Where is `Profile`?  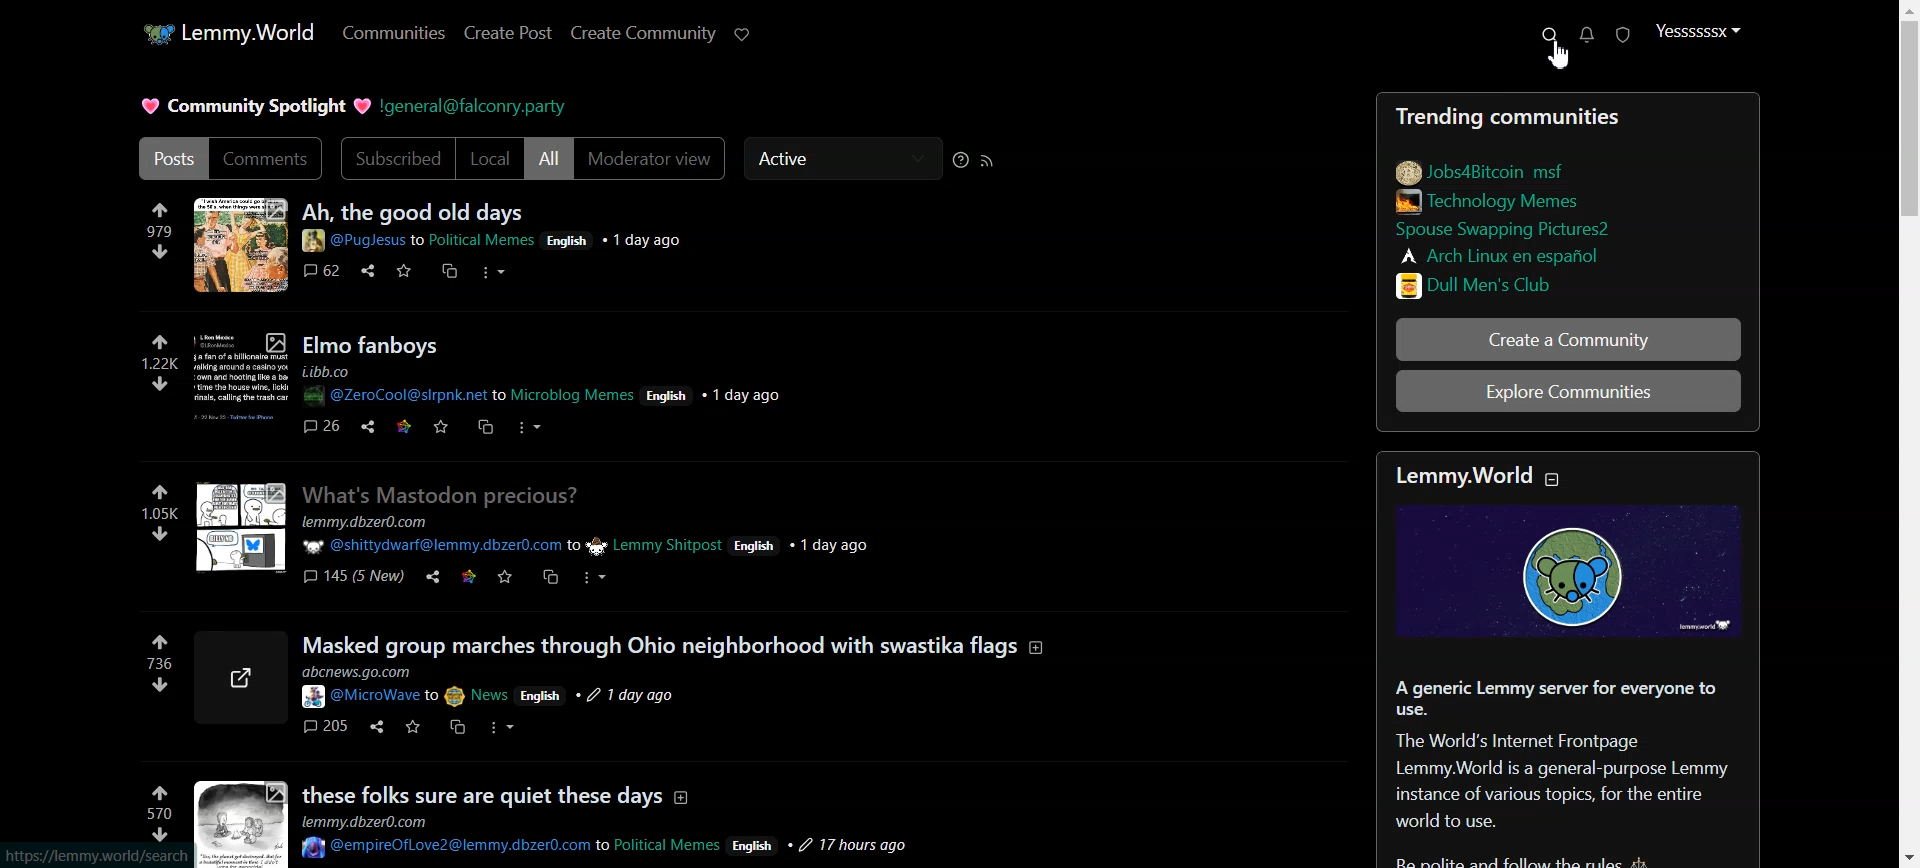 Profile is located at coordinates (1696, 30).